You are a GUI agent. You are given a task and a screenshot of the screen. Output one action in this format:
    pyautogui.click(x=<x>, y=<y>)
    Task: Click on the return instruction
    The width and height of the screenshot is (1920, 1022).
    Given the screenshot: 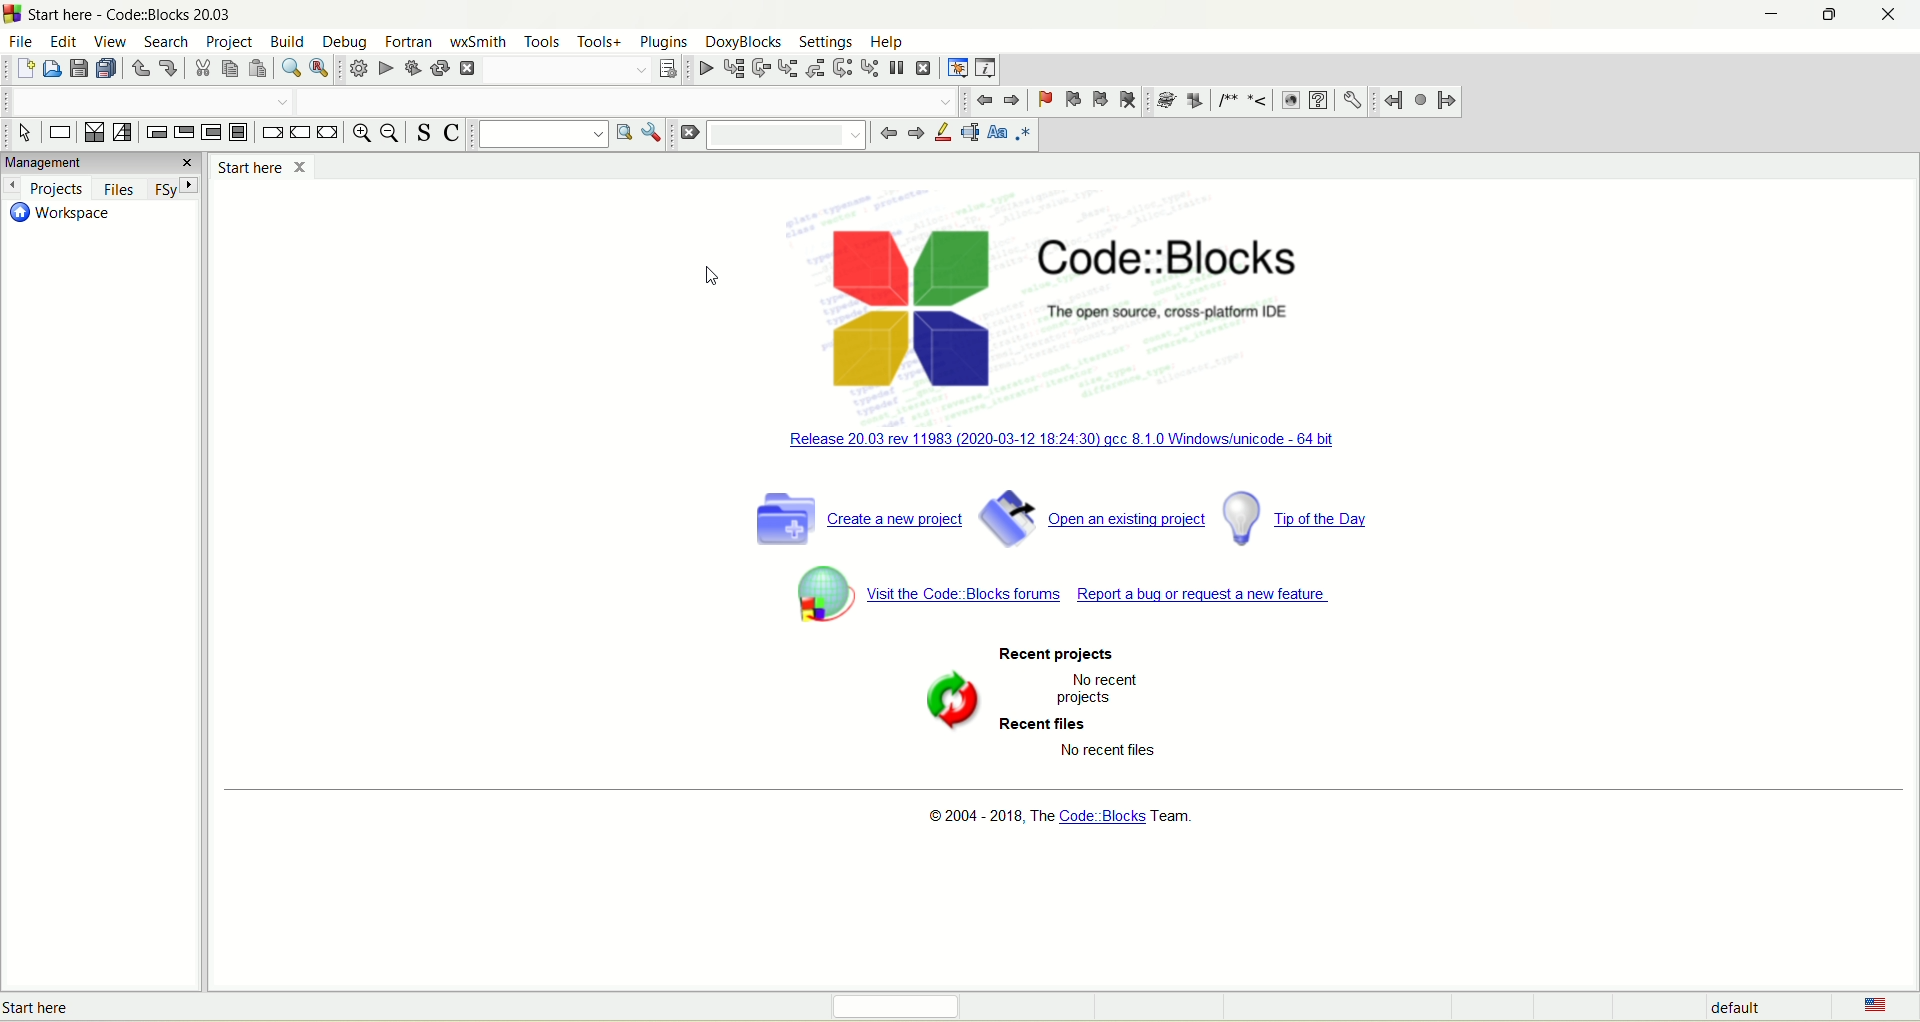 What is the action you would take?
    pyautogui.click(x=329, y=133)
    